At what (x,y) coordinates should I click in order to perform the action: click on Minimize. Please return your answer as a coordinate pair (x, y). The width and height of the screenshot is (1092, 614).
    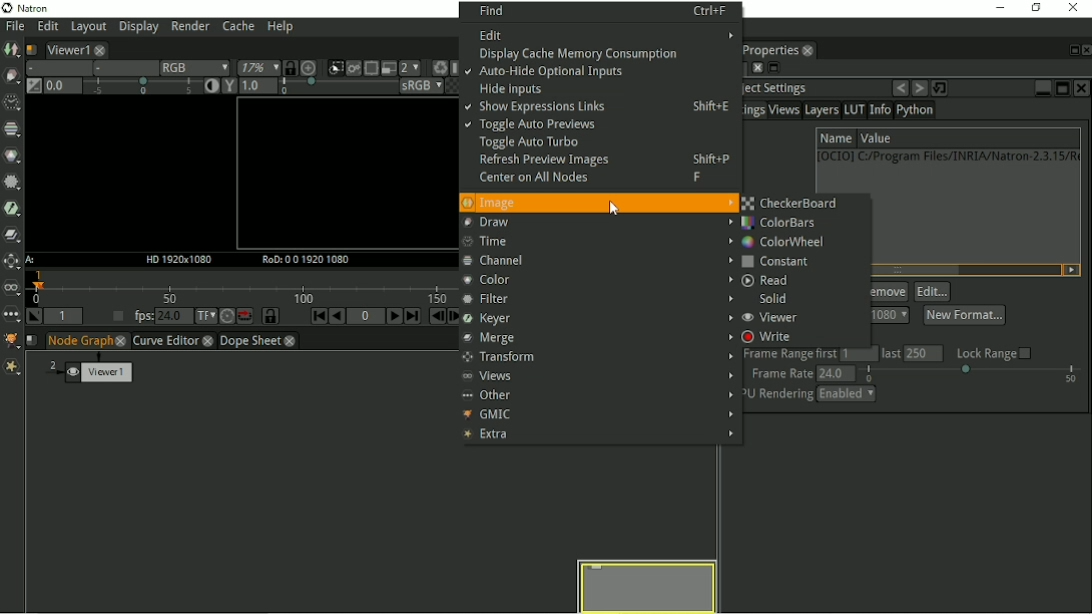
    Looking at the image, I should click on (997, 7).